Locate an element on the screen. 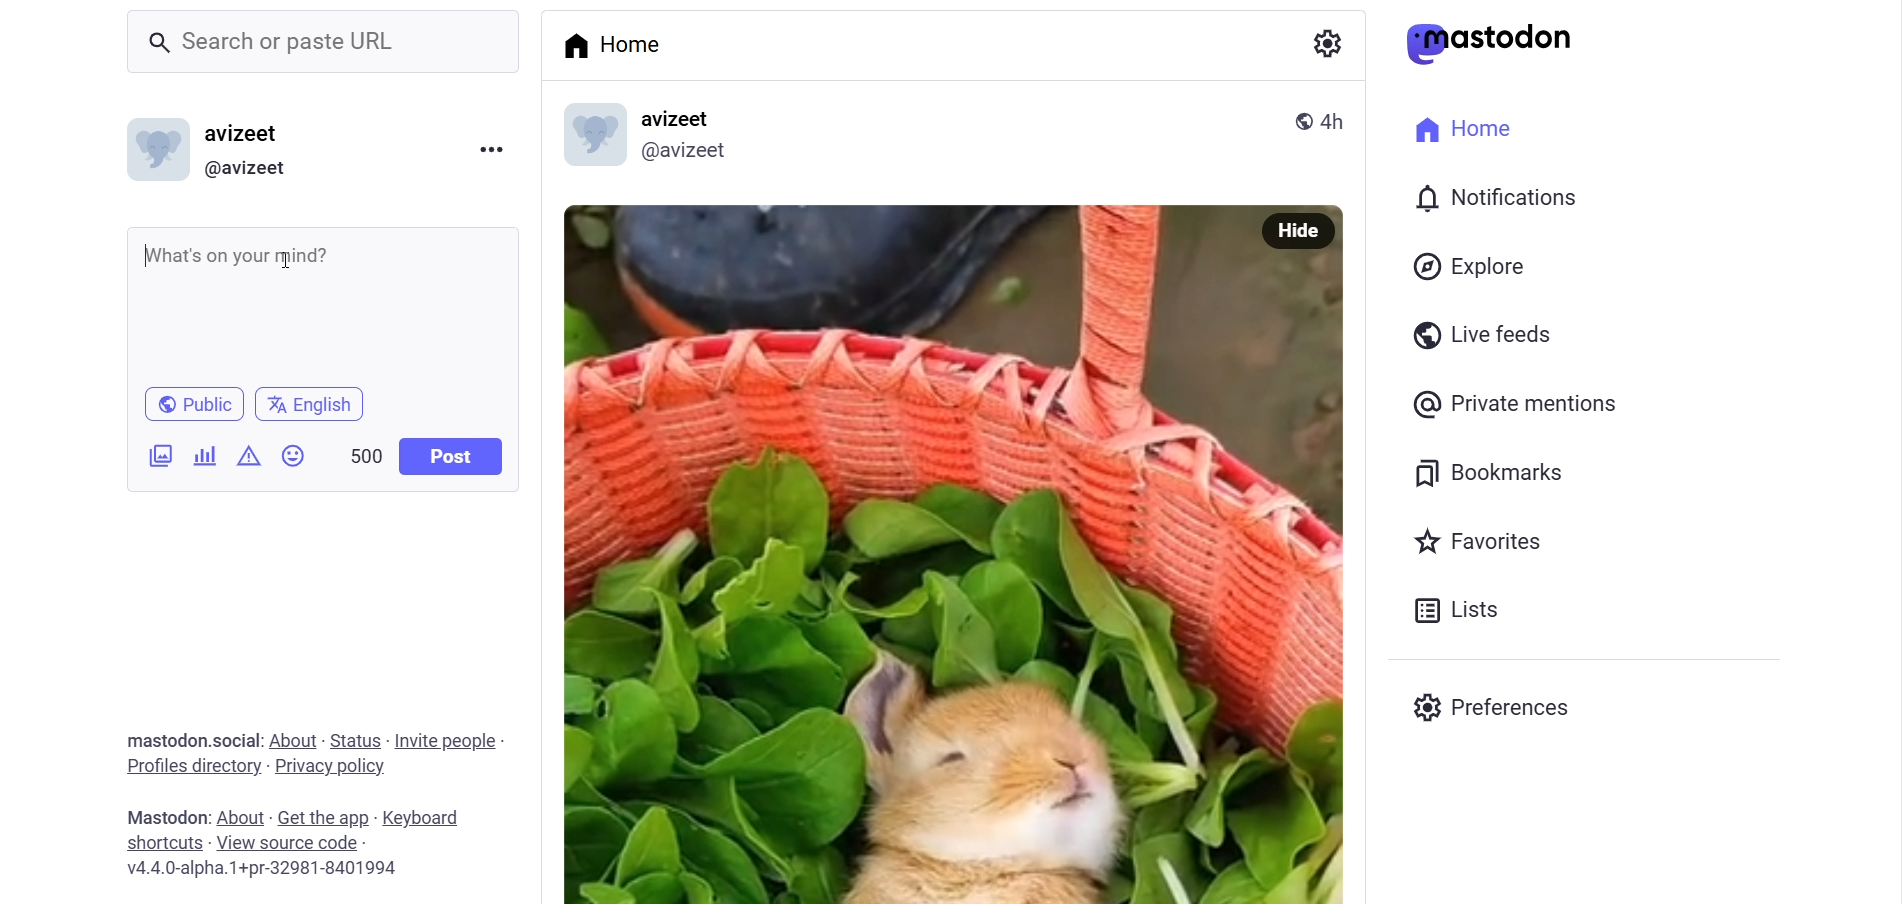 The image size is (1902, 904). english is located at coordinates (310, 403).